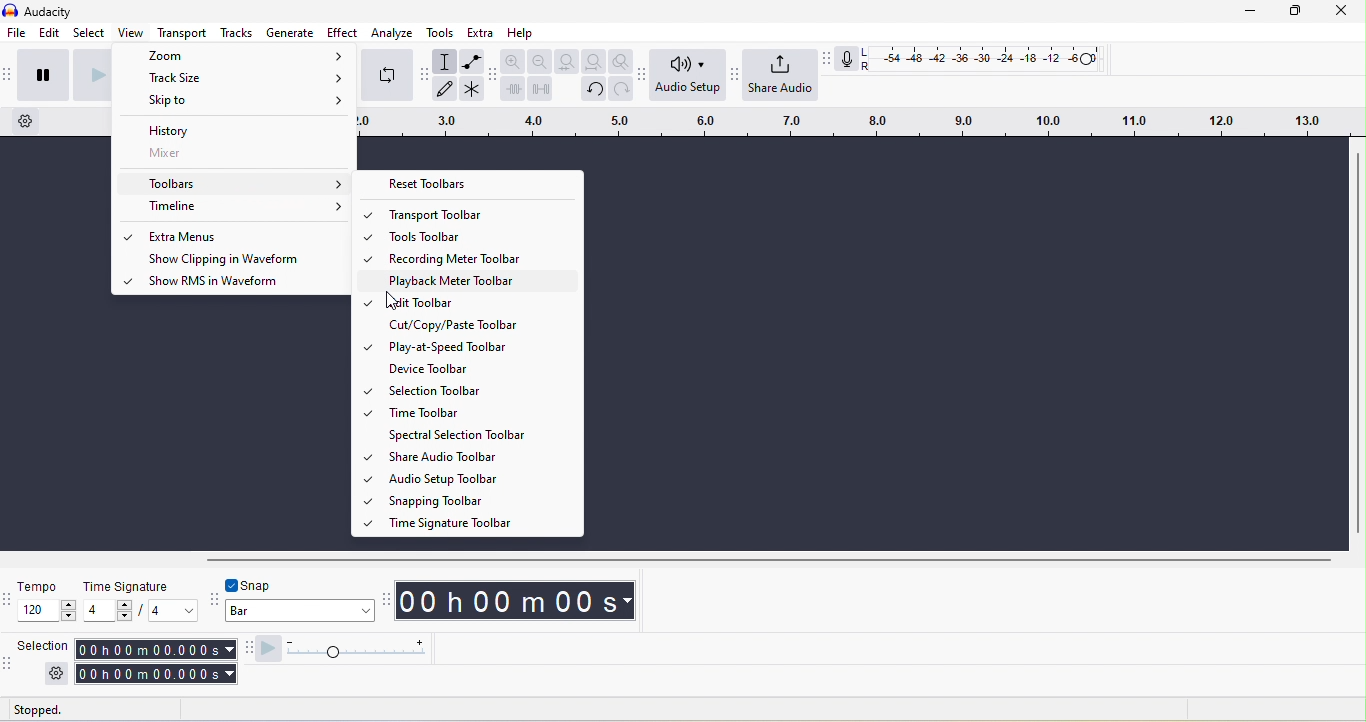 The image size is (1366, 722). Describe the element at coordinates (1295, 11) in the screenshot. I see `maximize` at that location.